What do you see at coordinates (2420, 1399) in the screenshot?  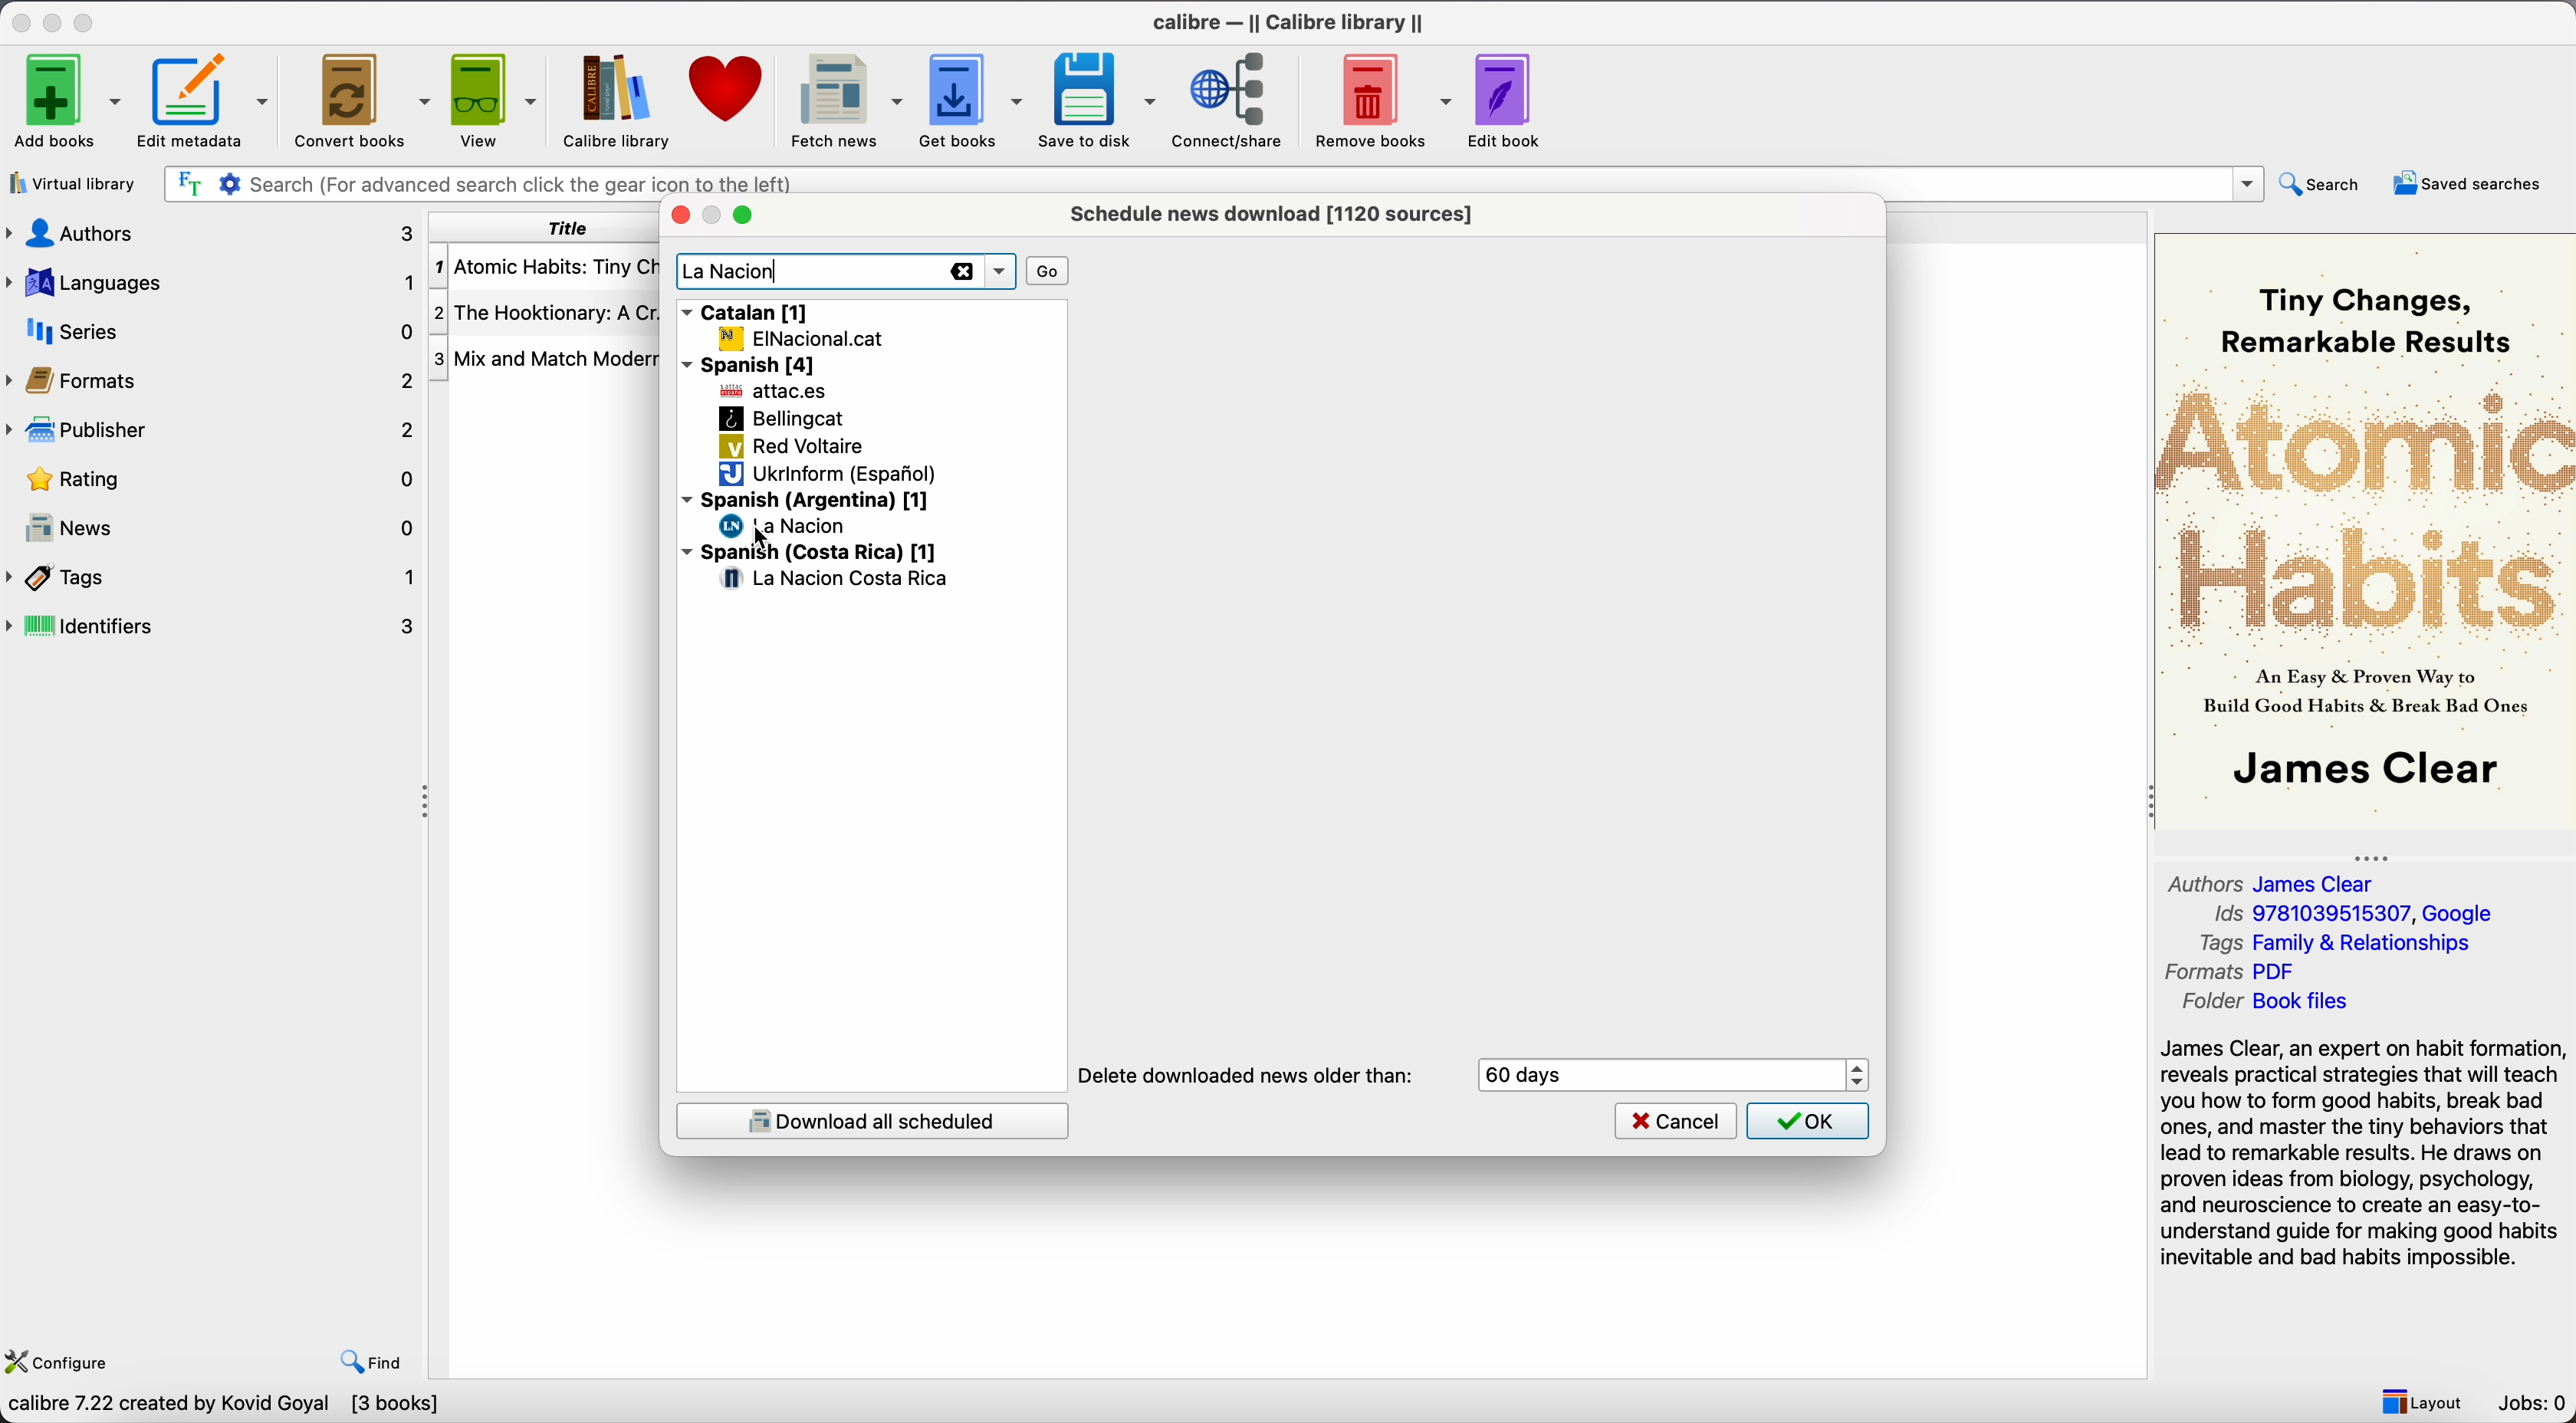 I see `layout` at bounding box center [2420, 1399].